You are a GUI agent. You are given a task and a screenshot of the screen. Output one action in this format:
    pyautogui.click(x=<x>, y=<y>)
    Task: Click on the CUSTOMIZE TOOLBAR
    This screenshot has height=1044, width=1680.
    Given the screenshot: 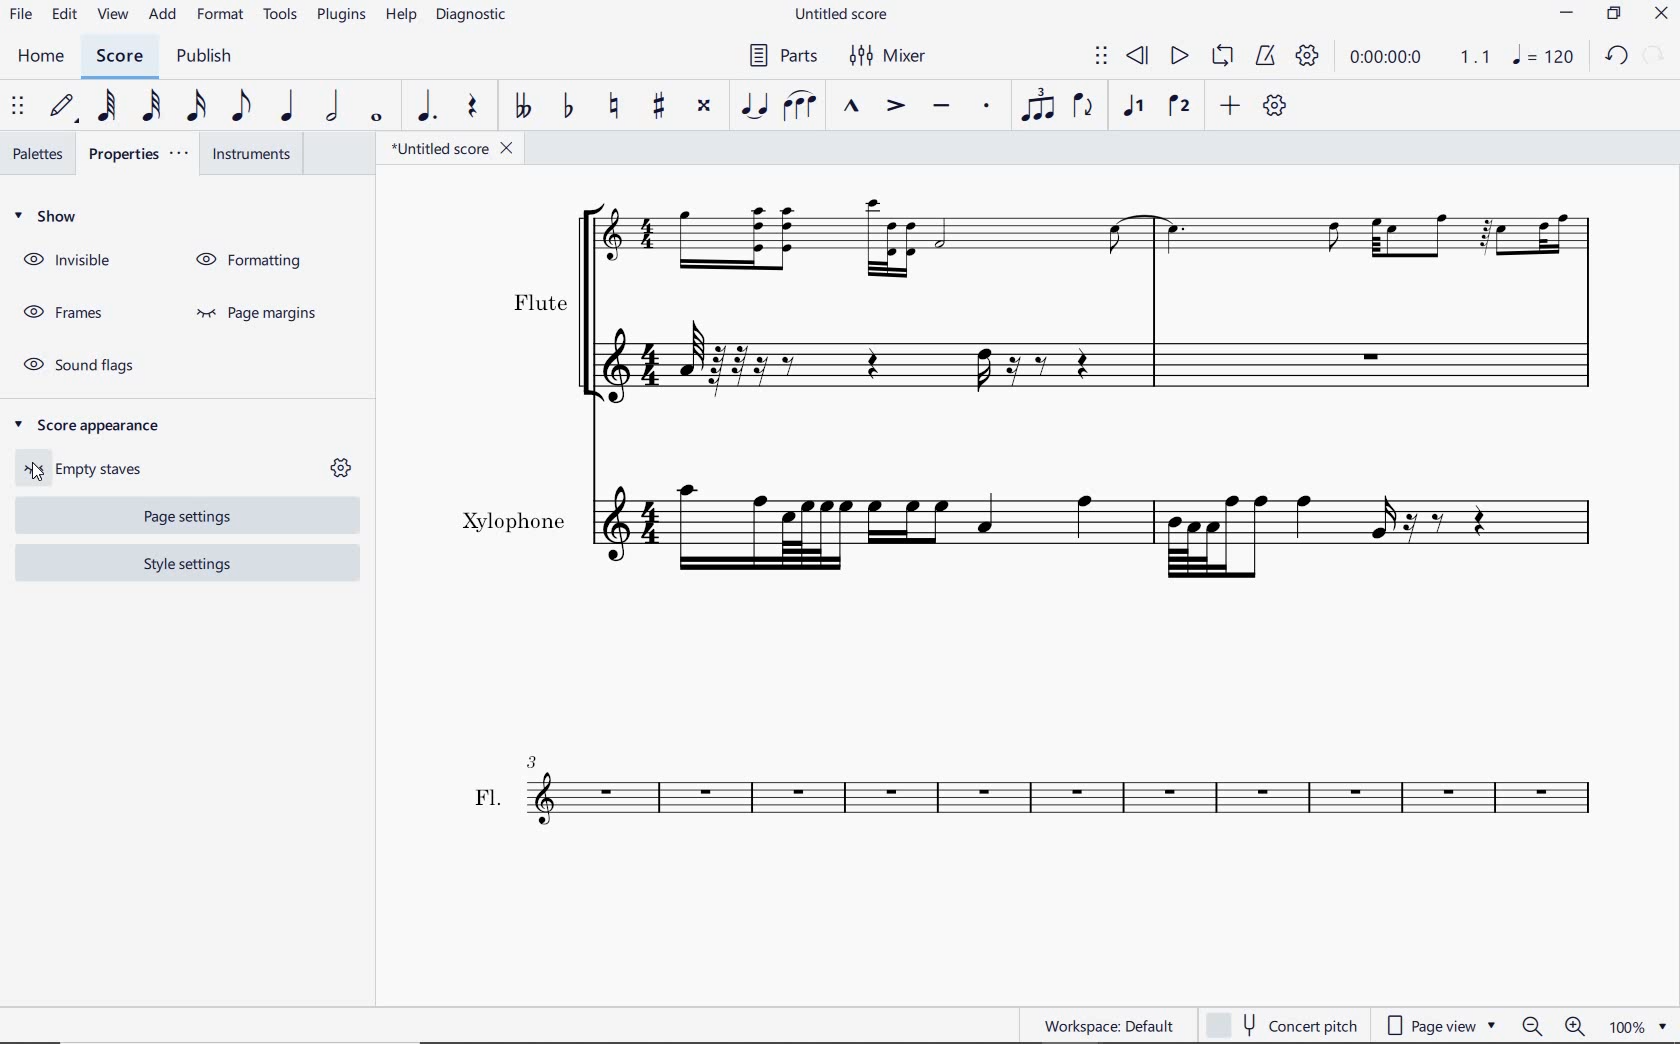 What is the action you would take?
    pyautogui.click(x=1274, y=104)
    